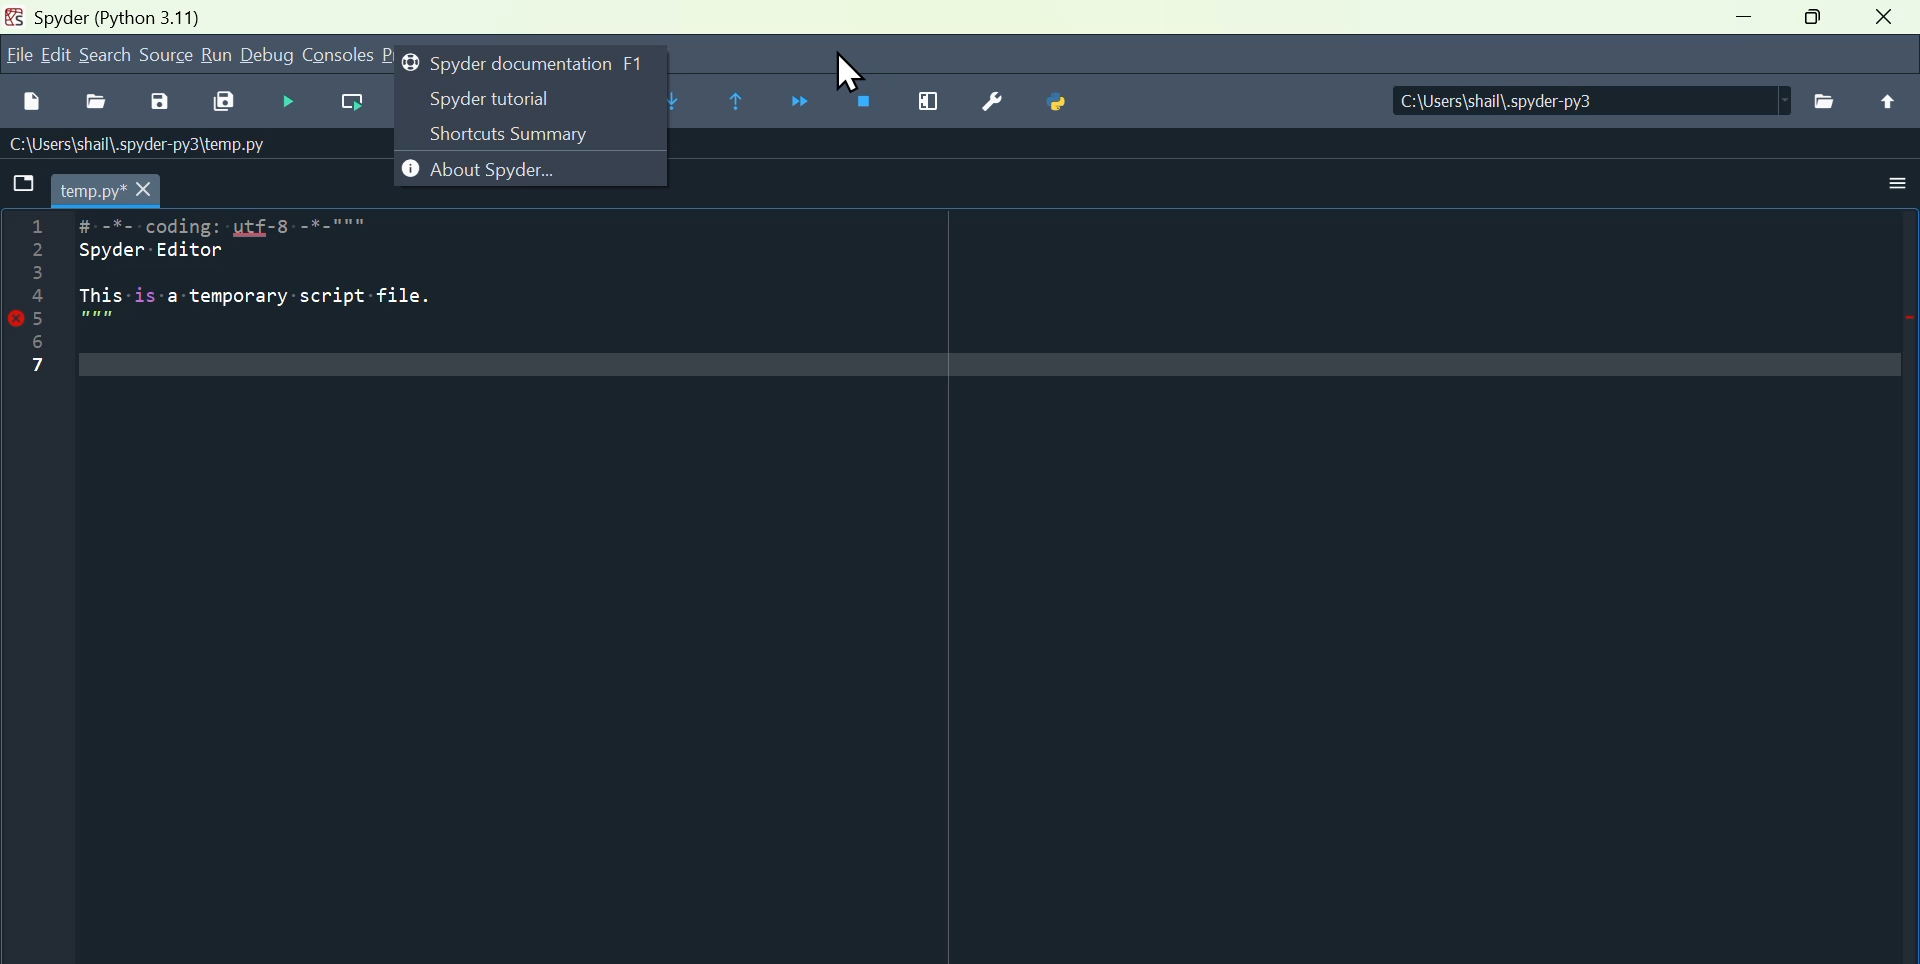 This screenshot has width=1920, height=964. I want to click on save, so click(156, 105).